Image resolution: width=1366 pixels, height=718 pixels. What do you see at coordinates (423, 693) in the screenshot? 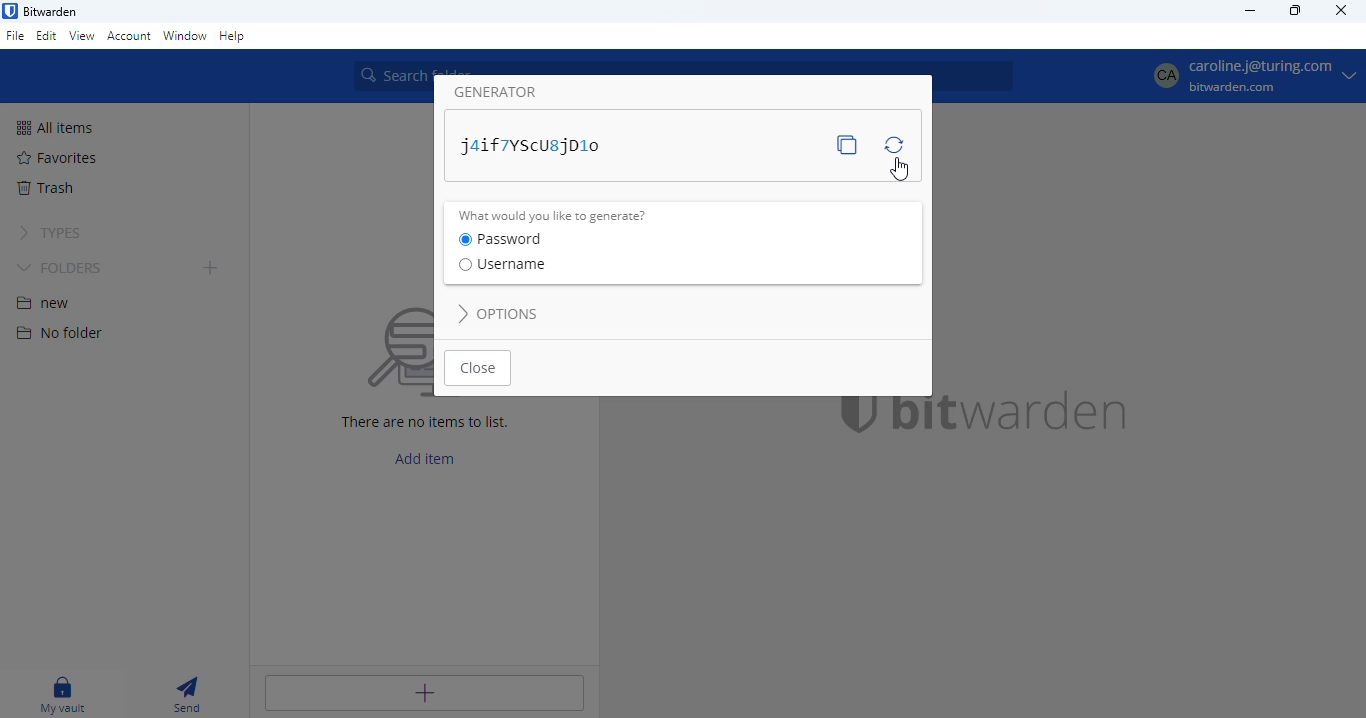
I see `add item` at bounding box center [423, 693].